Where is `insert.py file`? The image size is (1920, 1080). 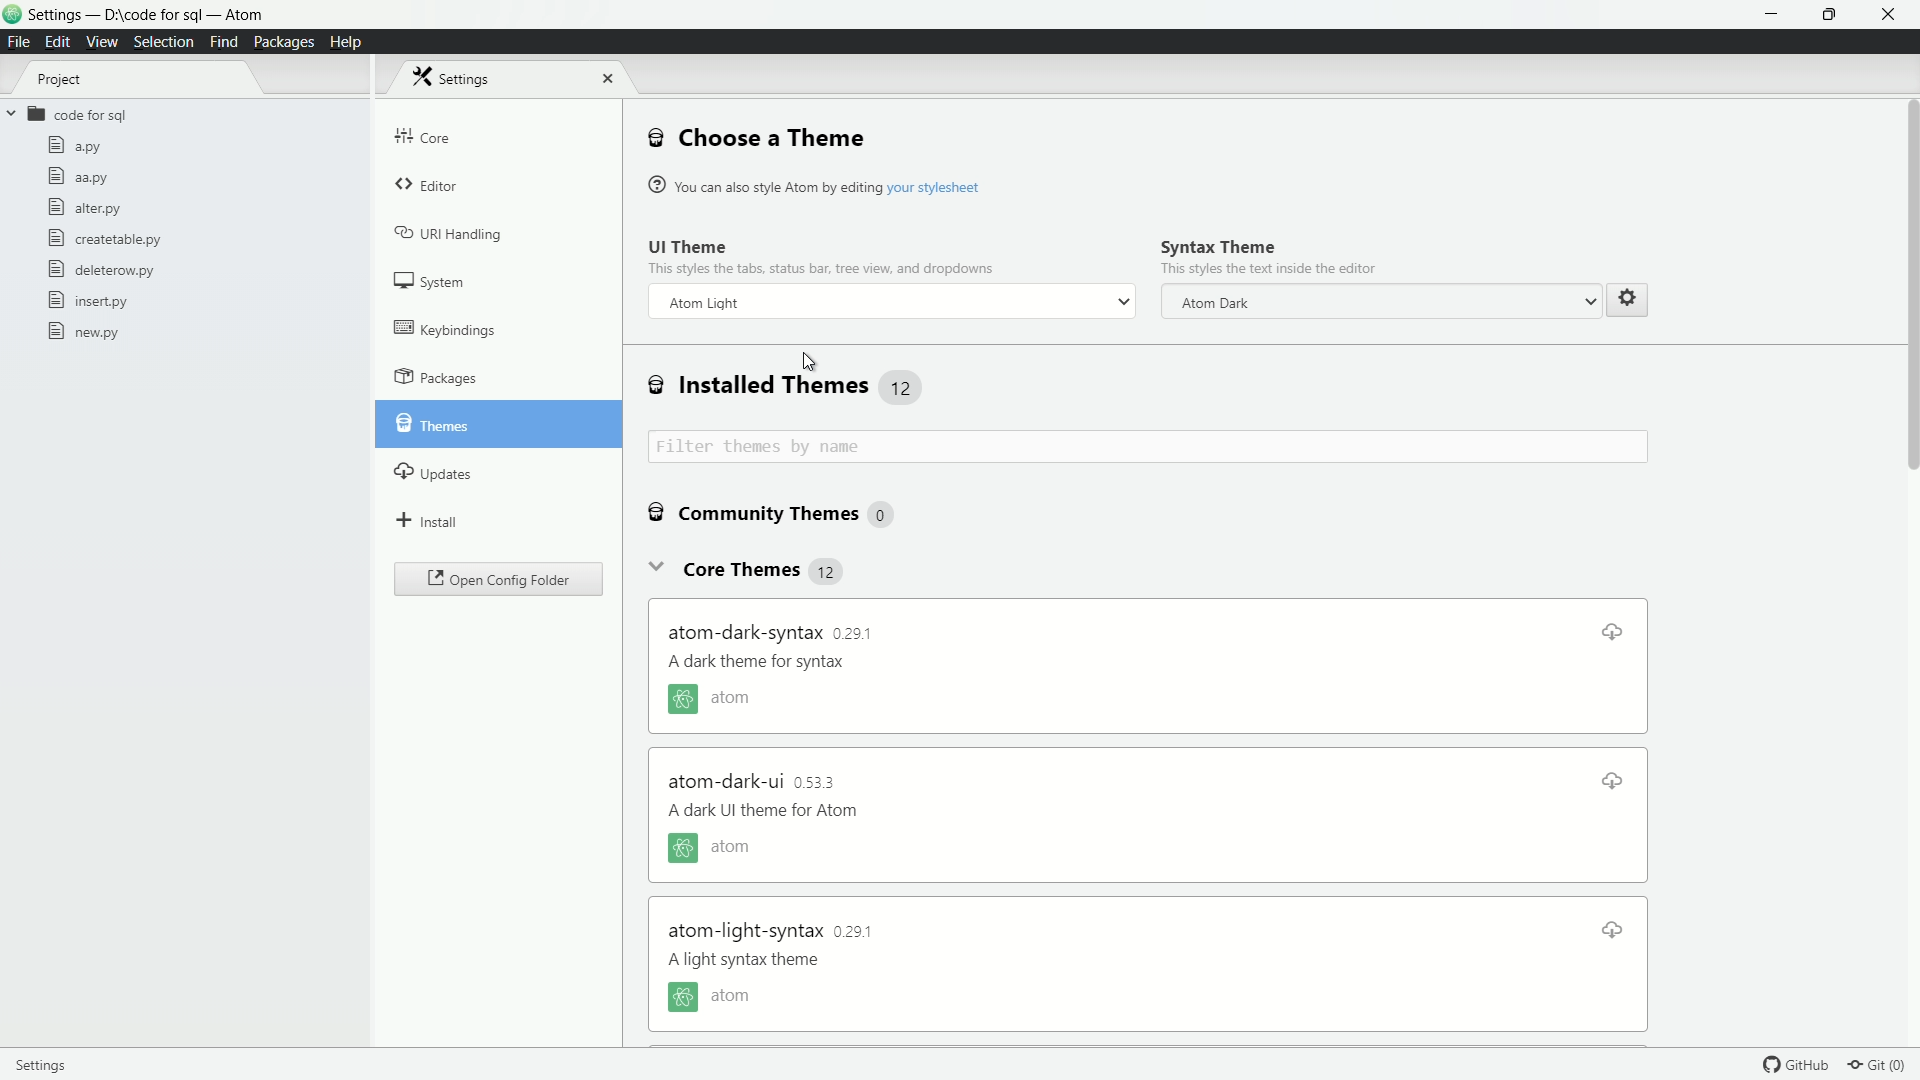 insert.py file is located at coordinates (88, 301).